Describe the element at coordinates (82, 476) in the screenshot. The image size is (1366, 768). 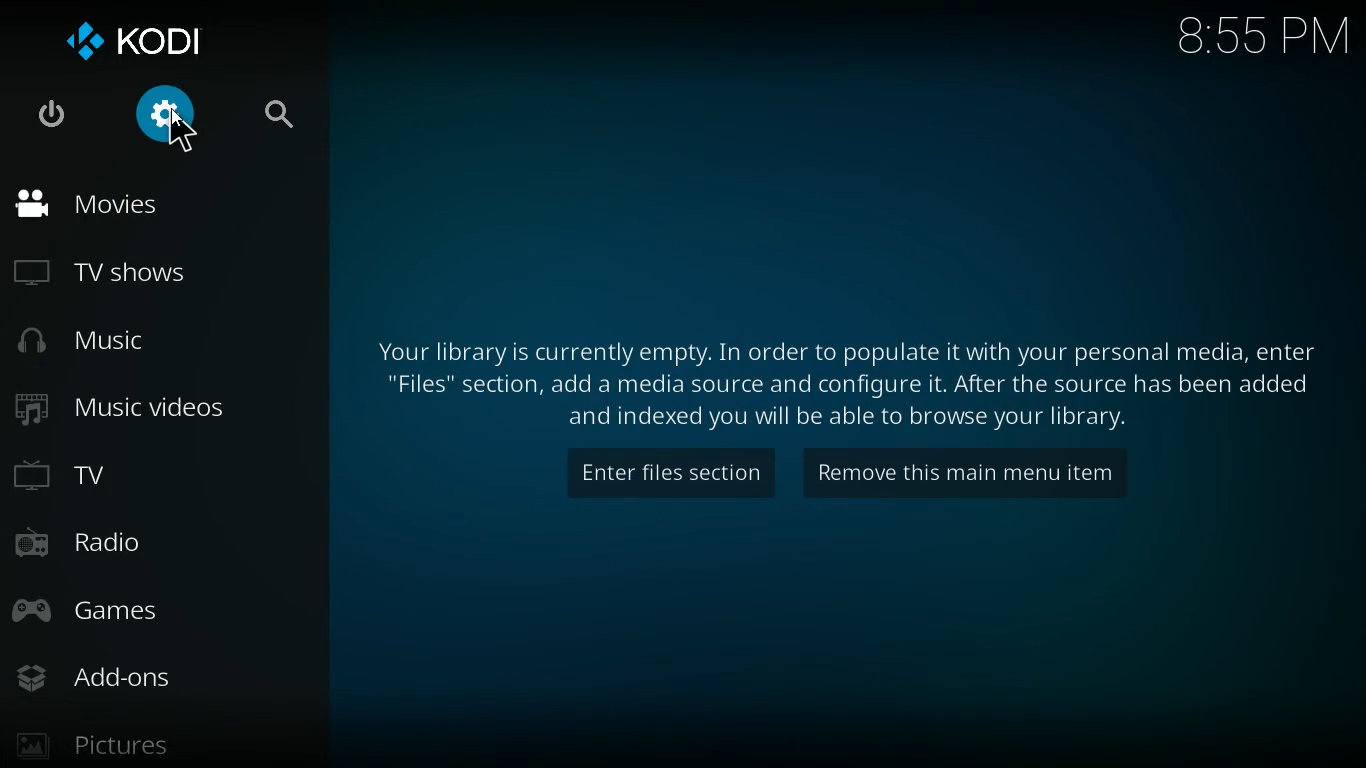
I see `tv` at that location.